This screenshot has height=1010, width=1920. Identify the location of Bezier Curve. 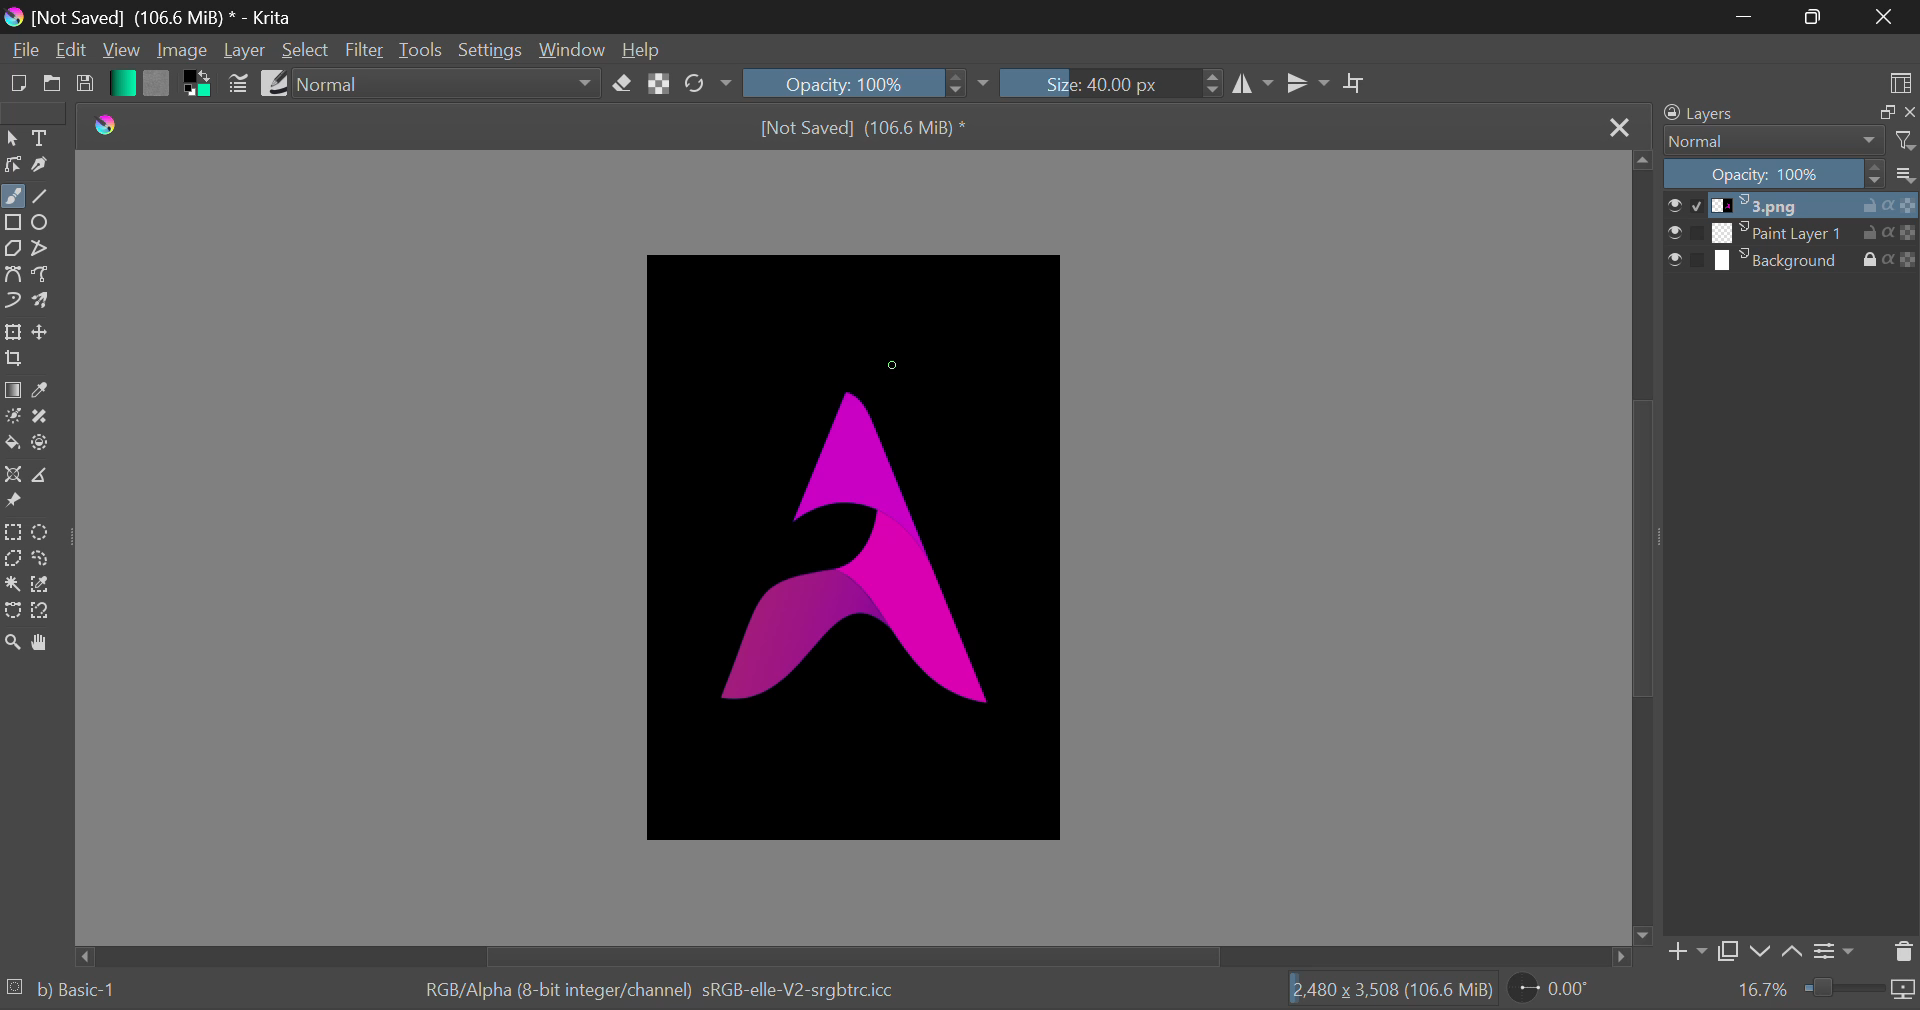
(16, 276).